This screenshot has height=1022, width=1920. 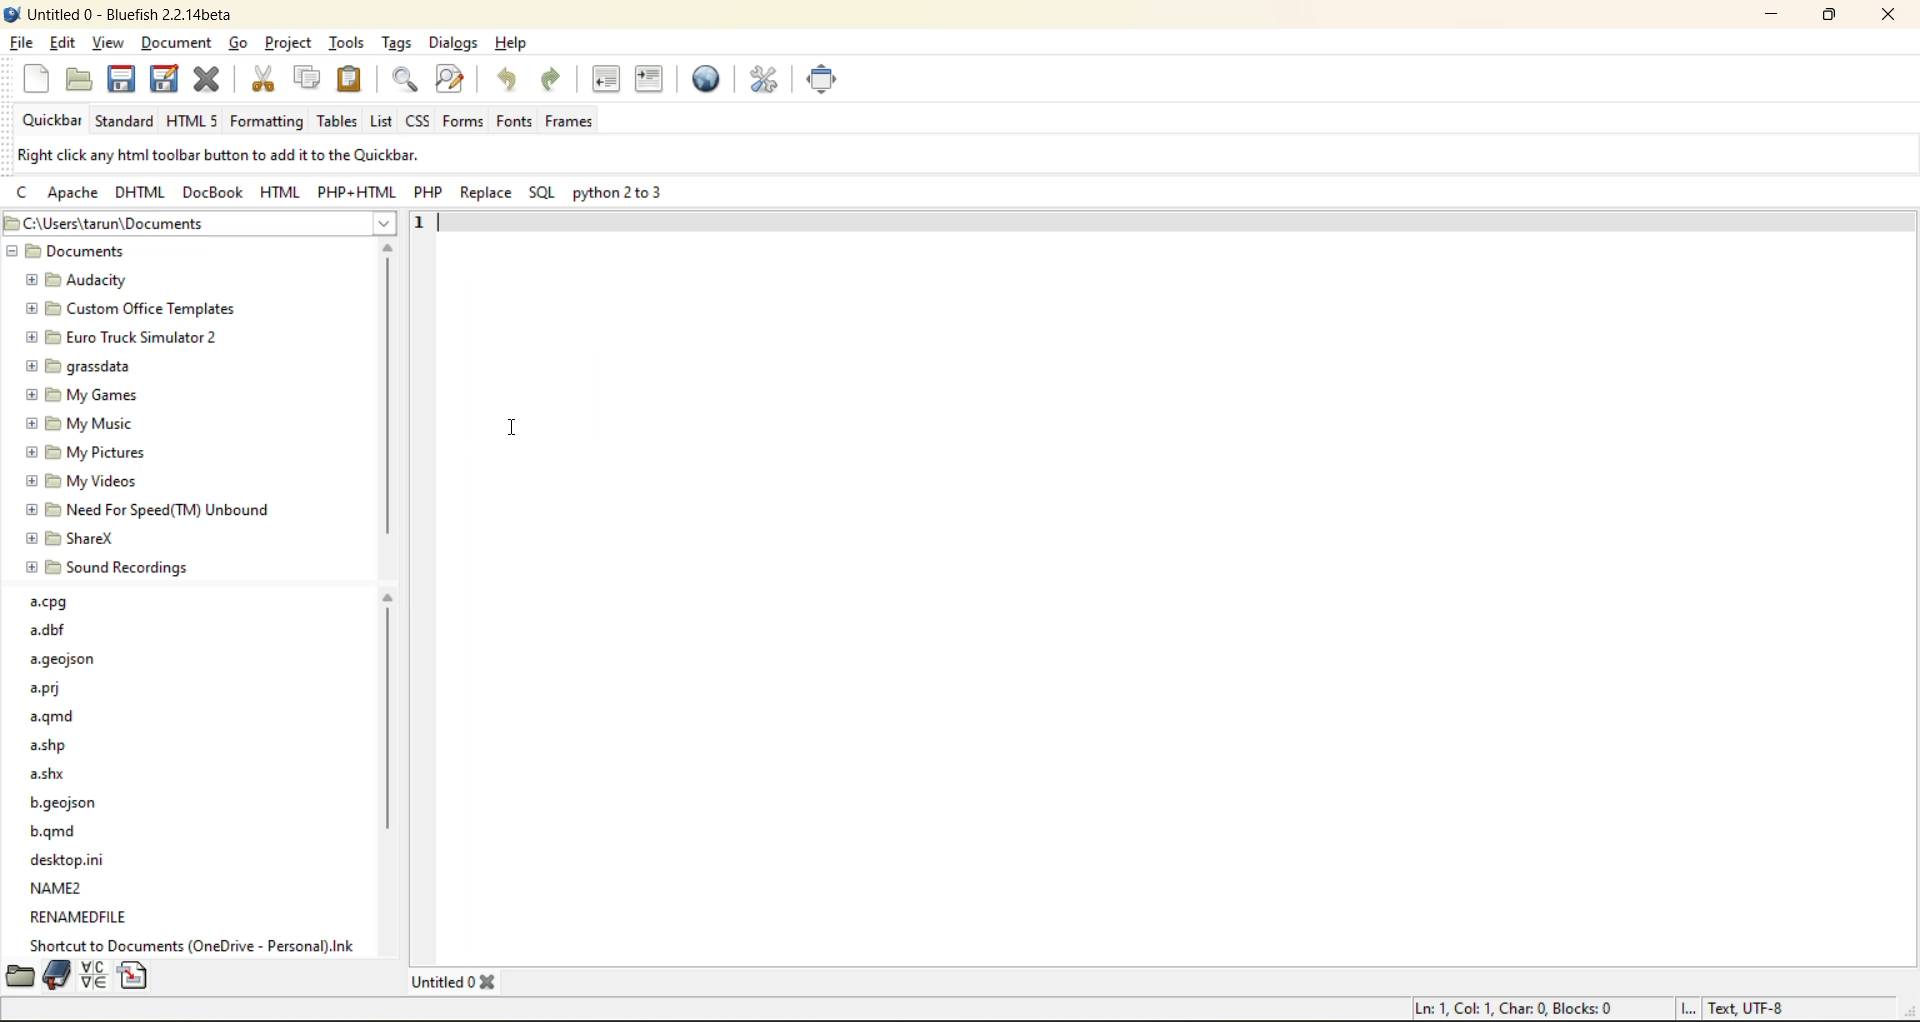 What do you see at coordinates (192, 120) in the screenshot?
I see `html 5` at bounding box center [192, 120].